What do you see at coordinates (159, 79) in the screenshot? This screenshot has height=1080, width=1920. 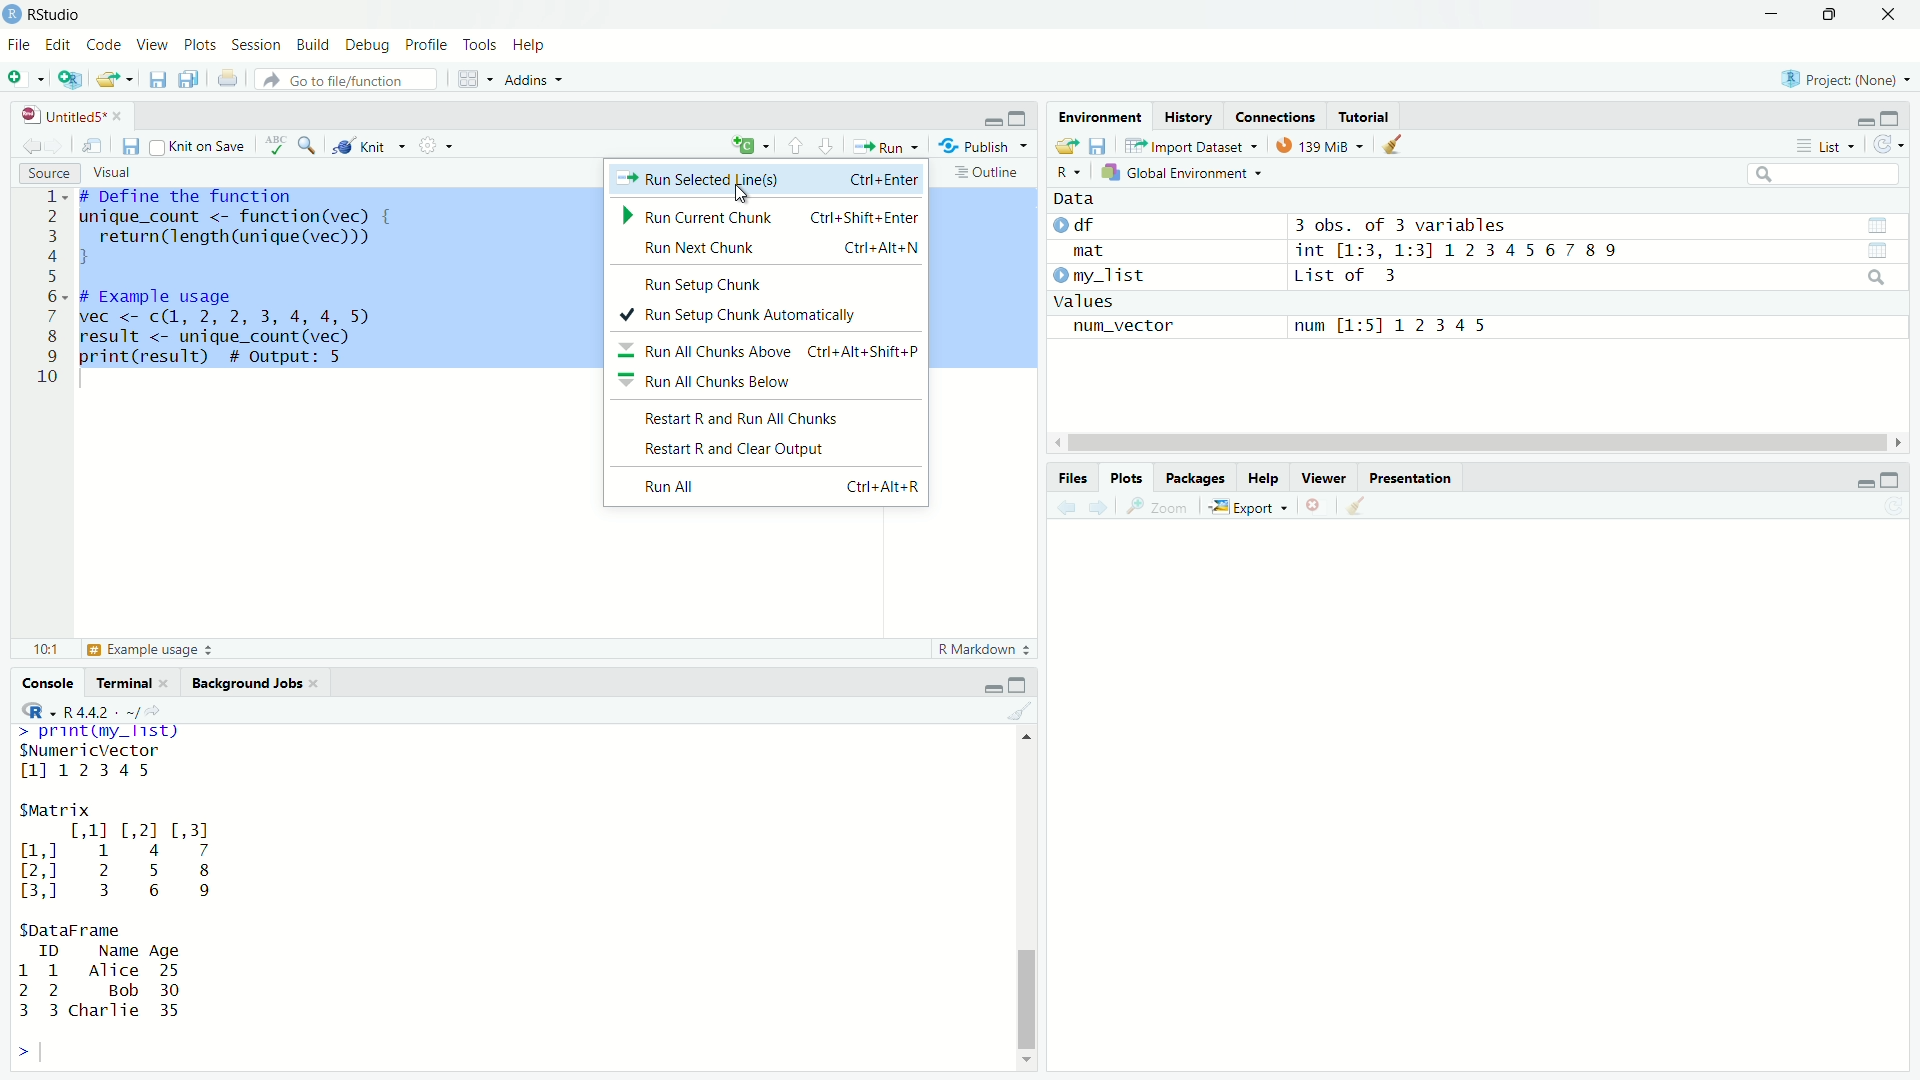 I see `save` at bounding box center [159, 79].